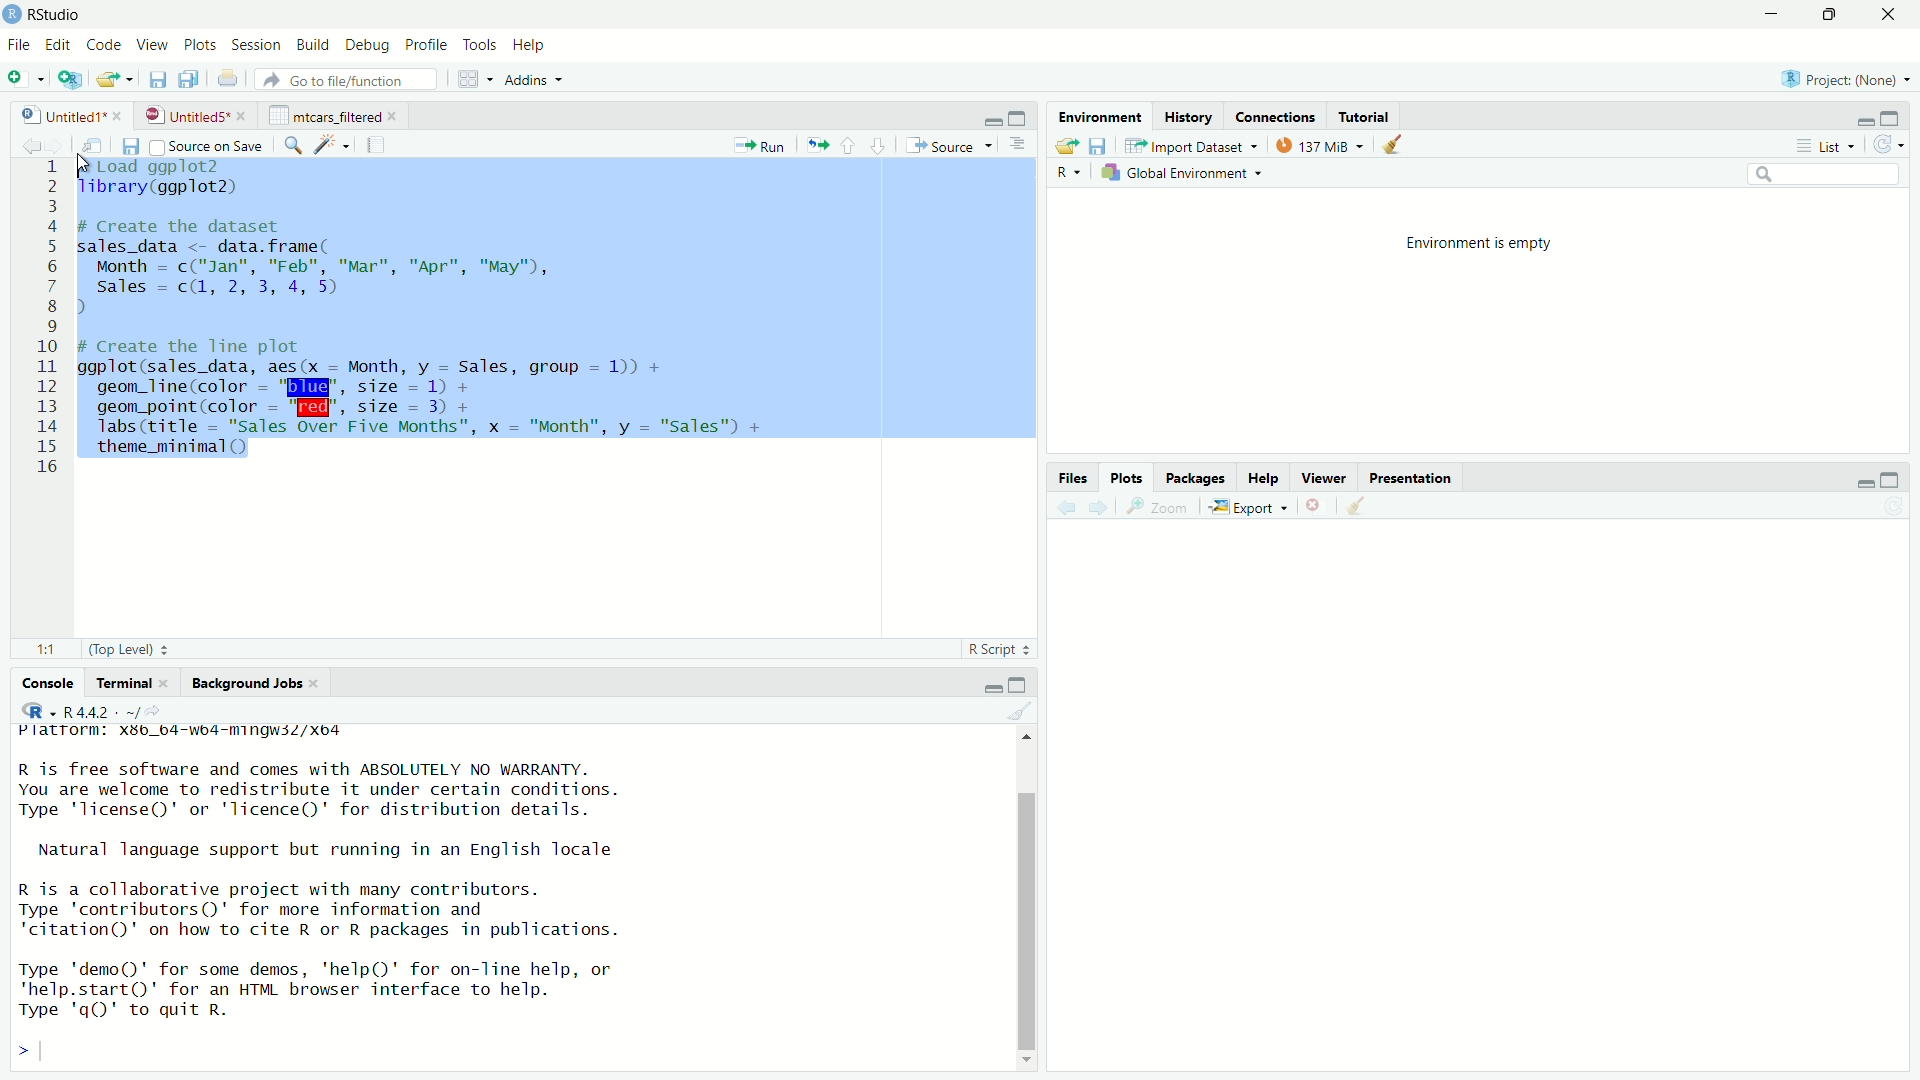  What do you see at coordinates (1889, 481) in the screenshot?
I see `maximize` at bounding box center [1889, 481].